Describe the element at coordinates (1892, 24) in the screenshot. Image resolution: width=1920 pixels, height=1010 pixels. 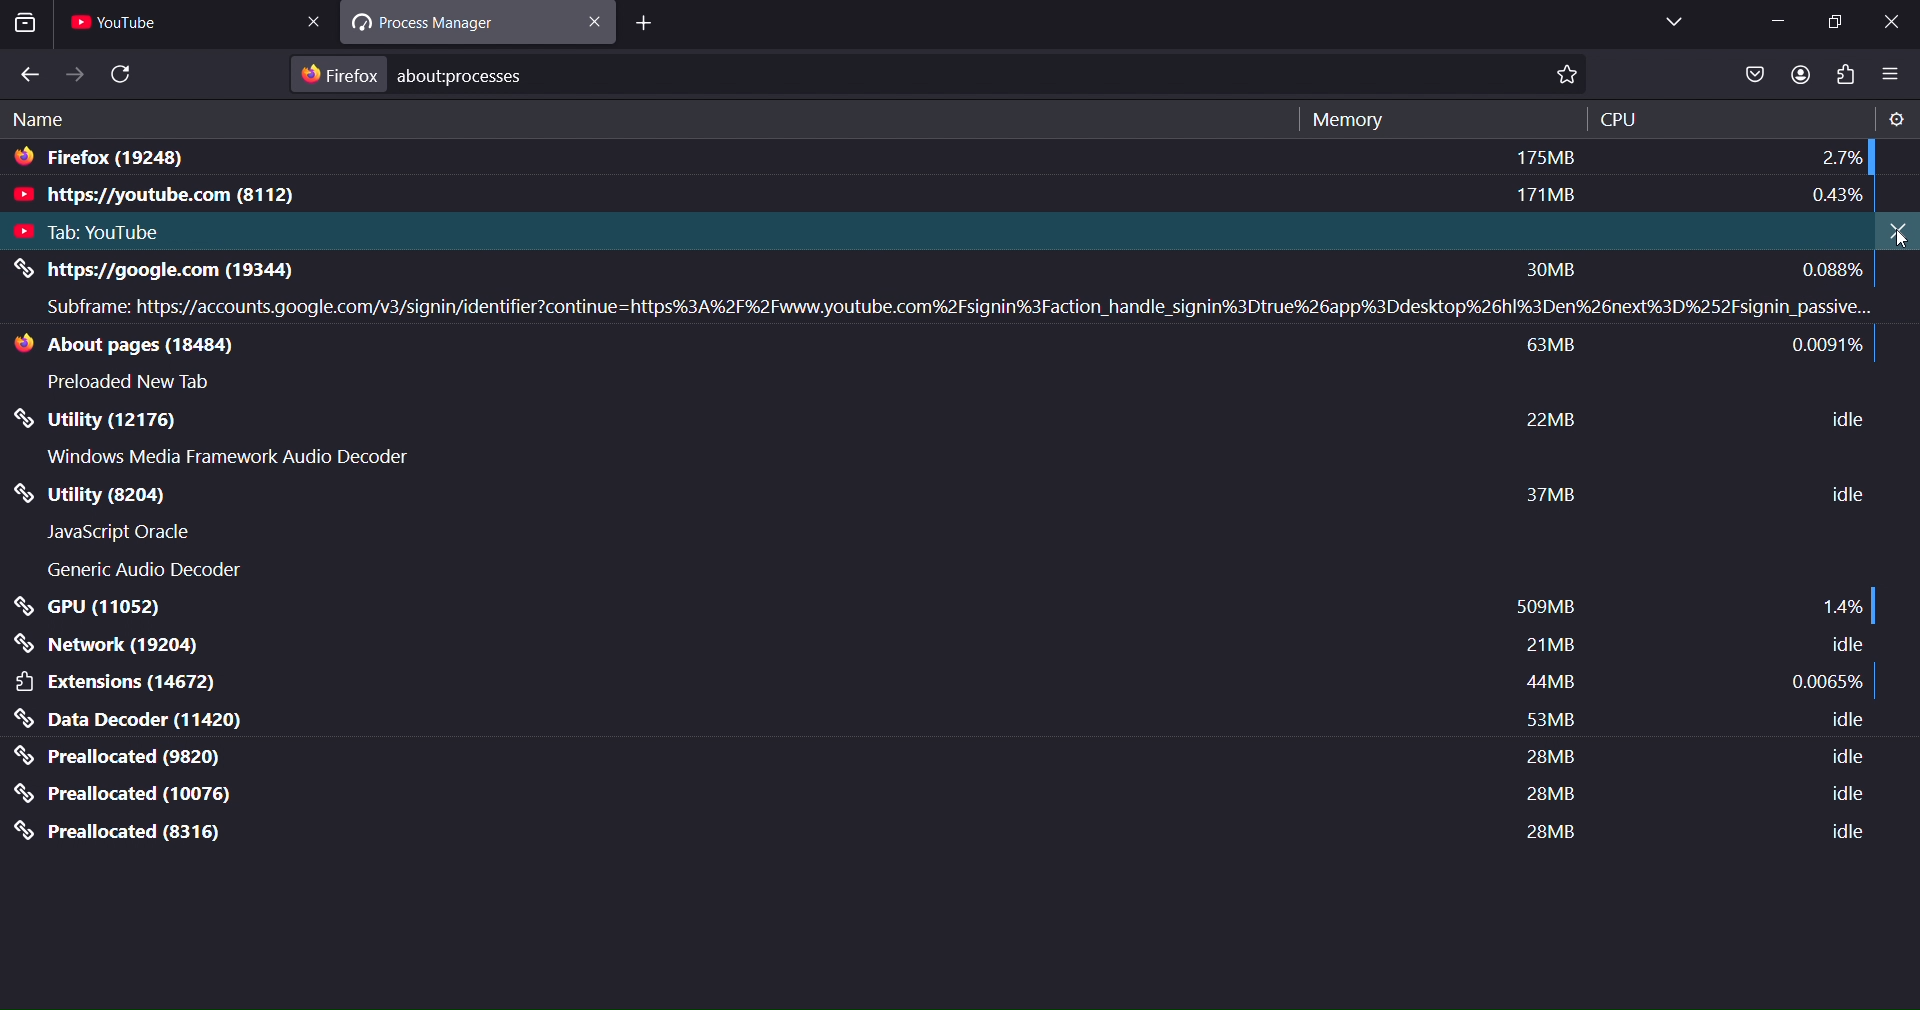
I see `close` at that location.